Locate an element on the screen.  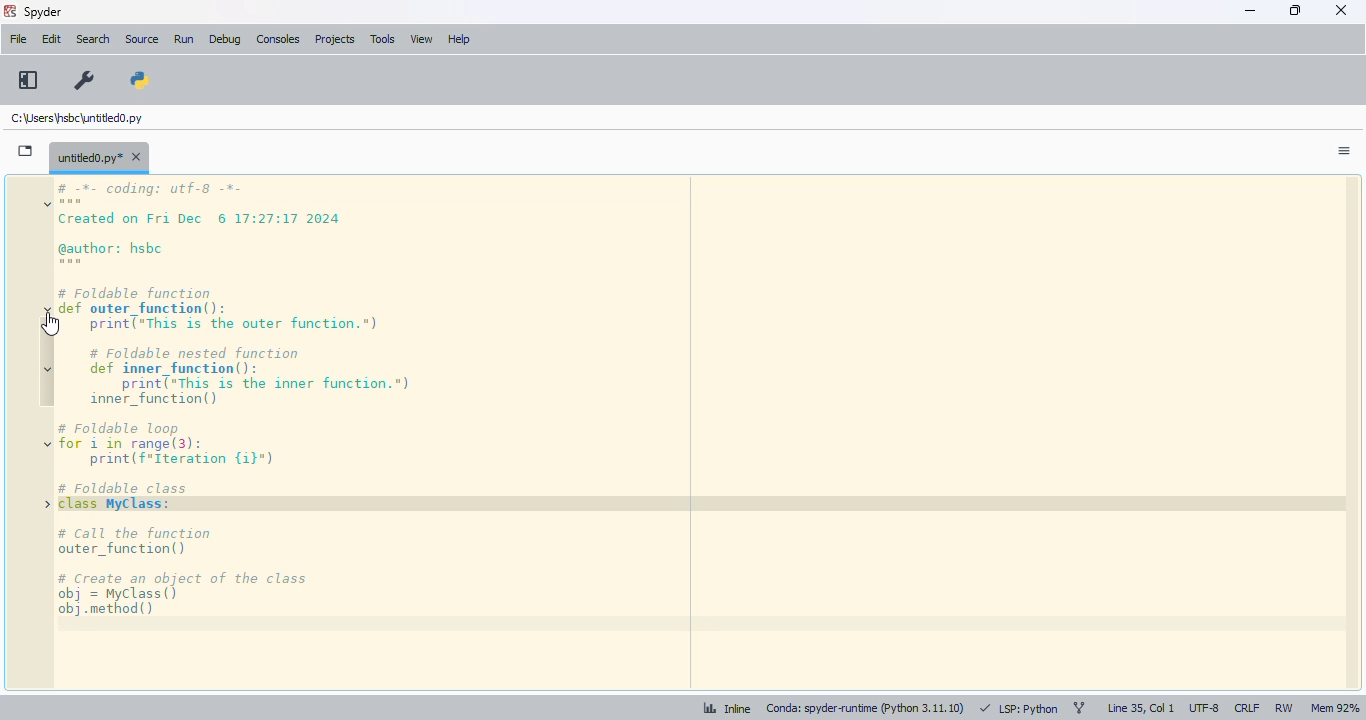
maximize is located at coordinates (1295, 10).